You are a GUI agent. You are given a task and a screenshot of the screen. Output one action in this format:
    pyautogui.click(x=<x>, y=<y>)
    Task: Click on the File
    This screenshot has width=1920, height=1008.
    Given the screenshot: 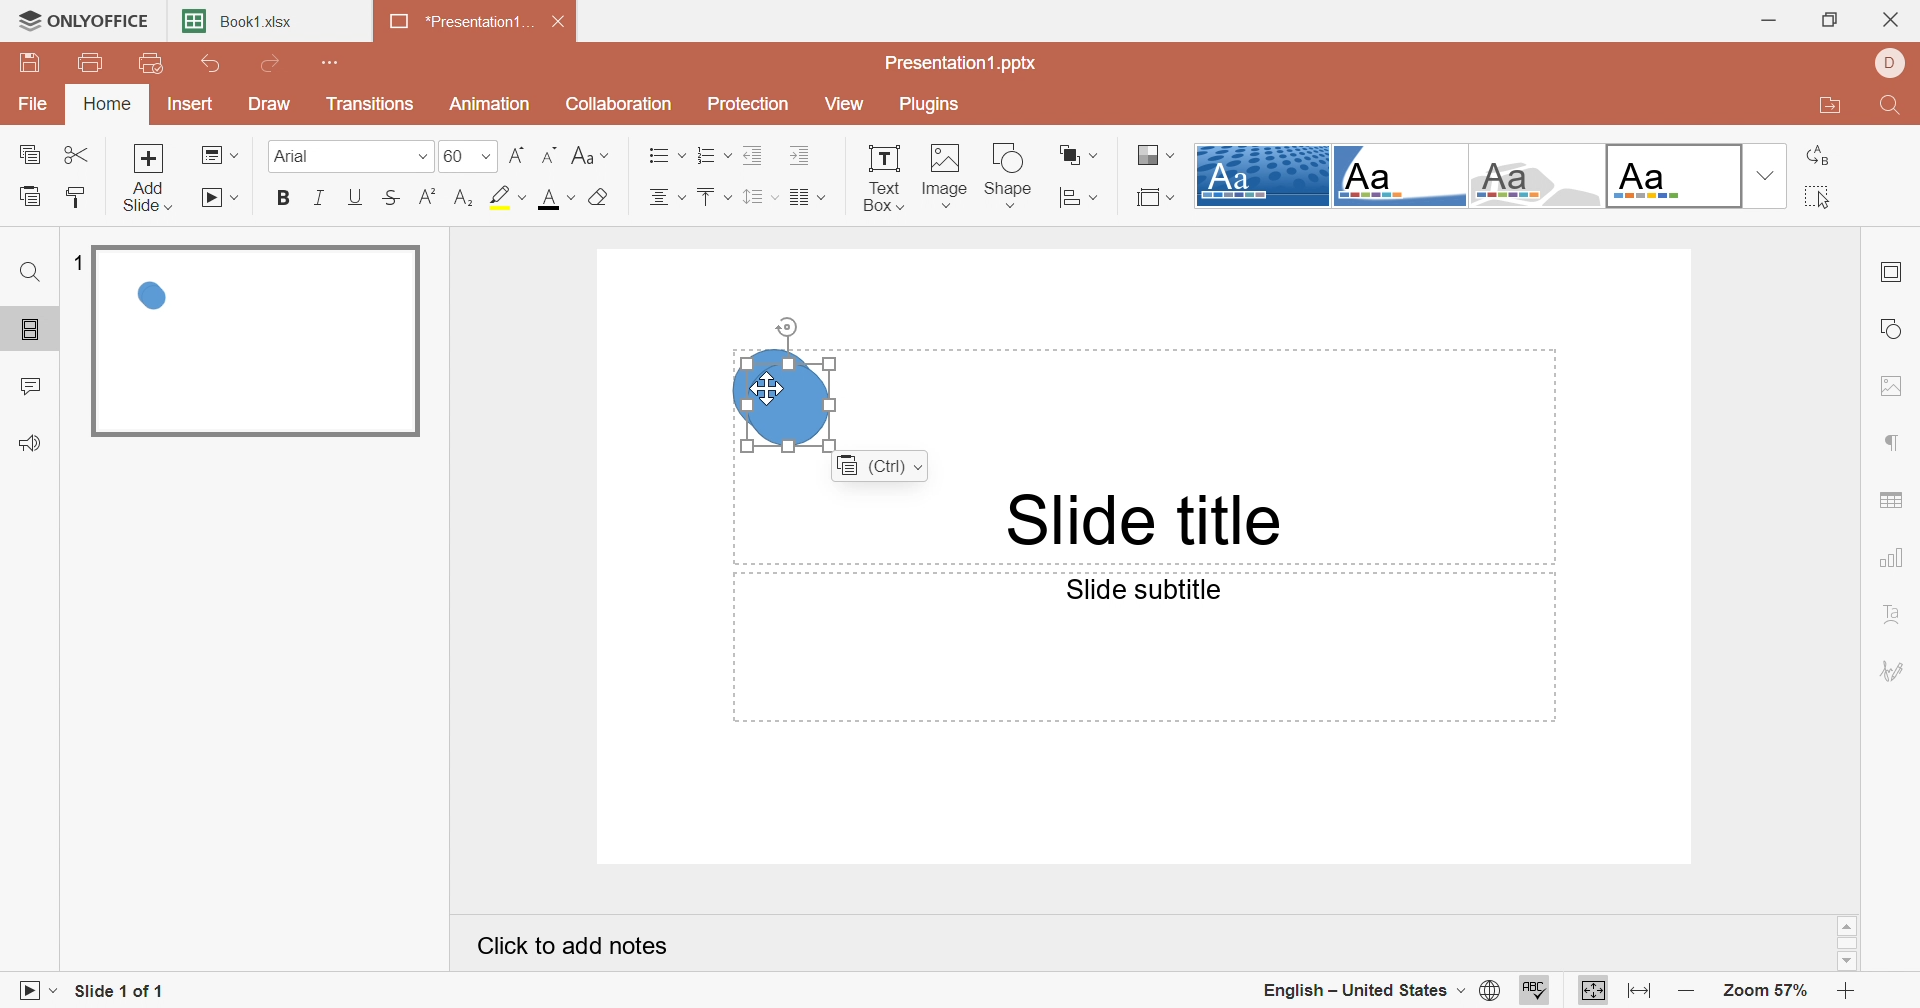 What is the action you would take?
    pyautogui.click(x=35, y=102)
    